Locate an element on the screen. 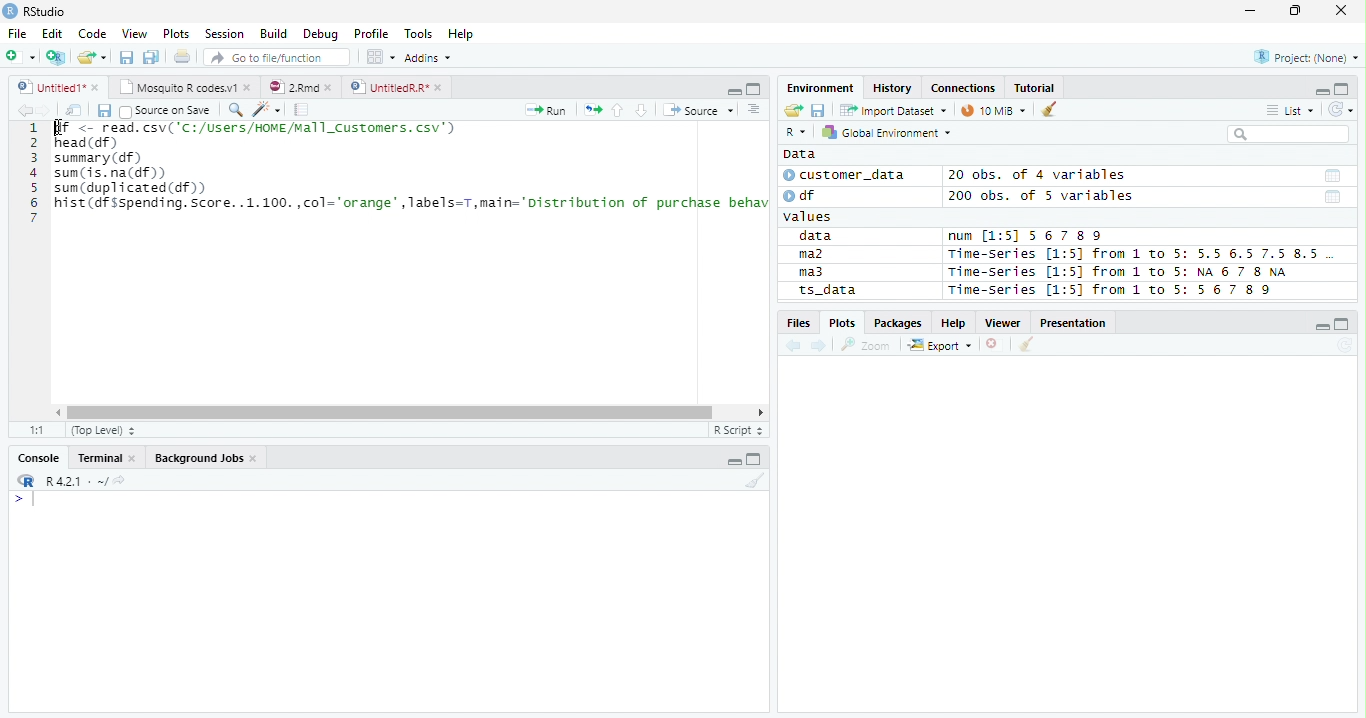 Image resolution: width=1366 pixels, height=718 pixels. 1:1 is located at coordinates (37, 430).